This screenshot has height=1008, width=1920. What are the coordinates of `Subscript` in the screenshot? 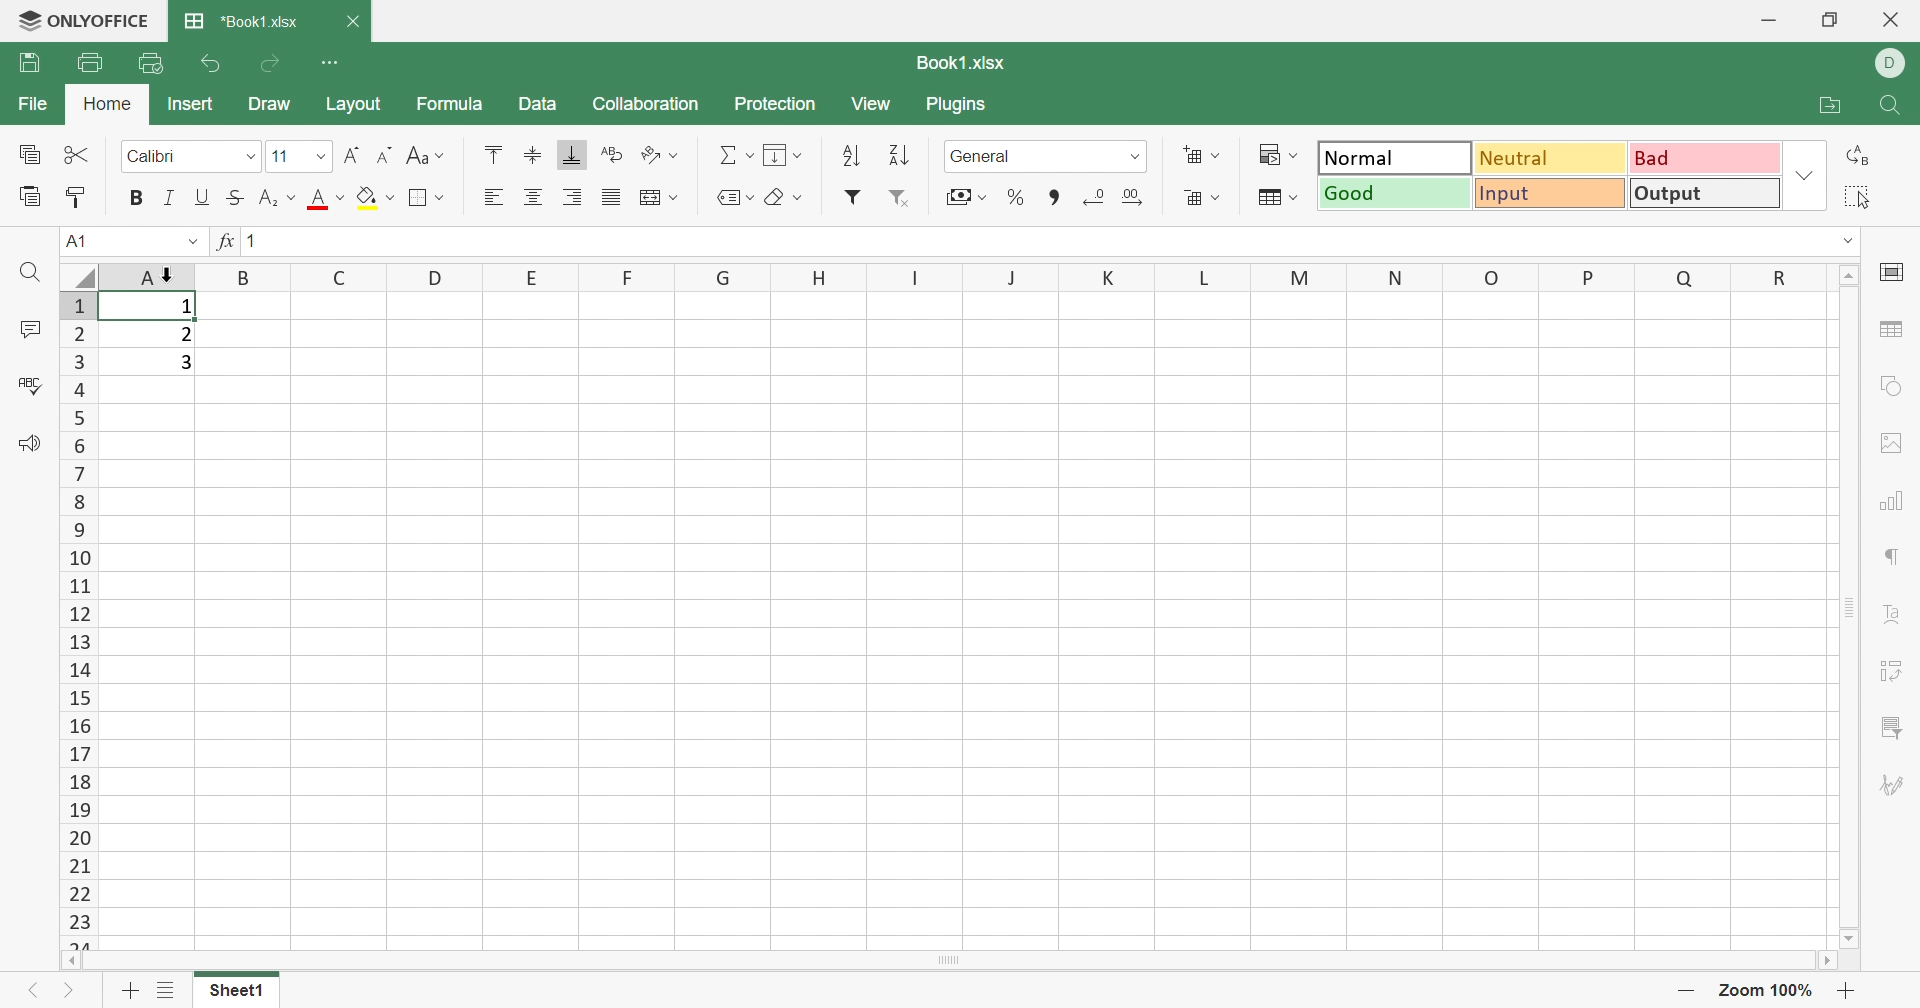 It's located at (277, 198).